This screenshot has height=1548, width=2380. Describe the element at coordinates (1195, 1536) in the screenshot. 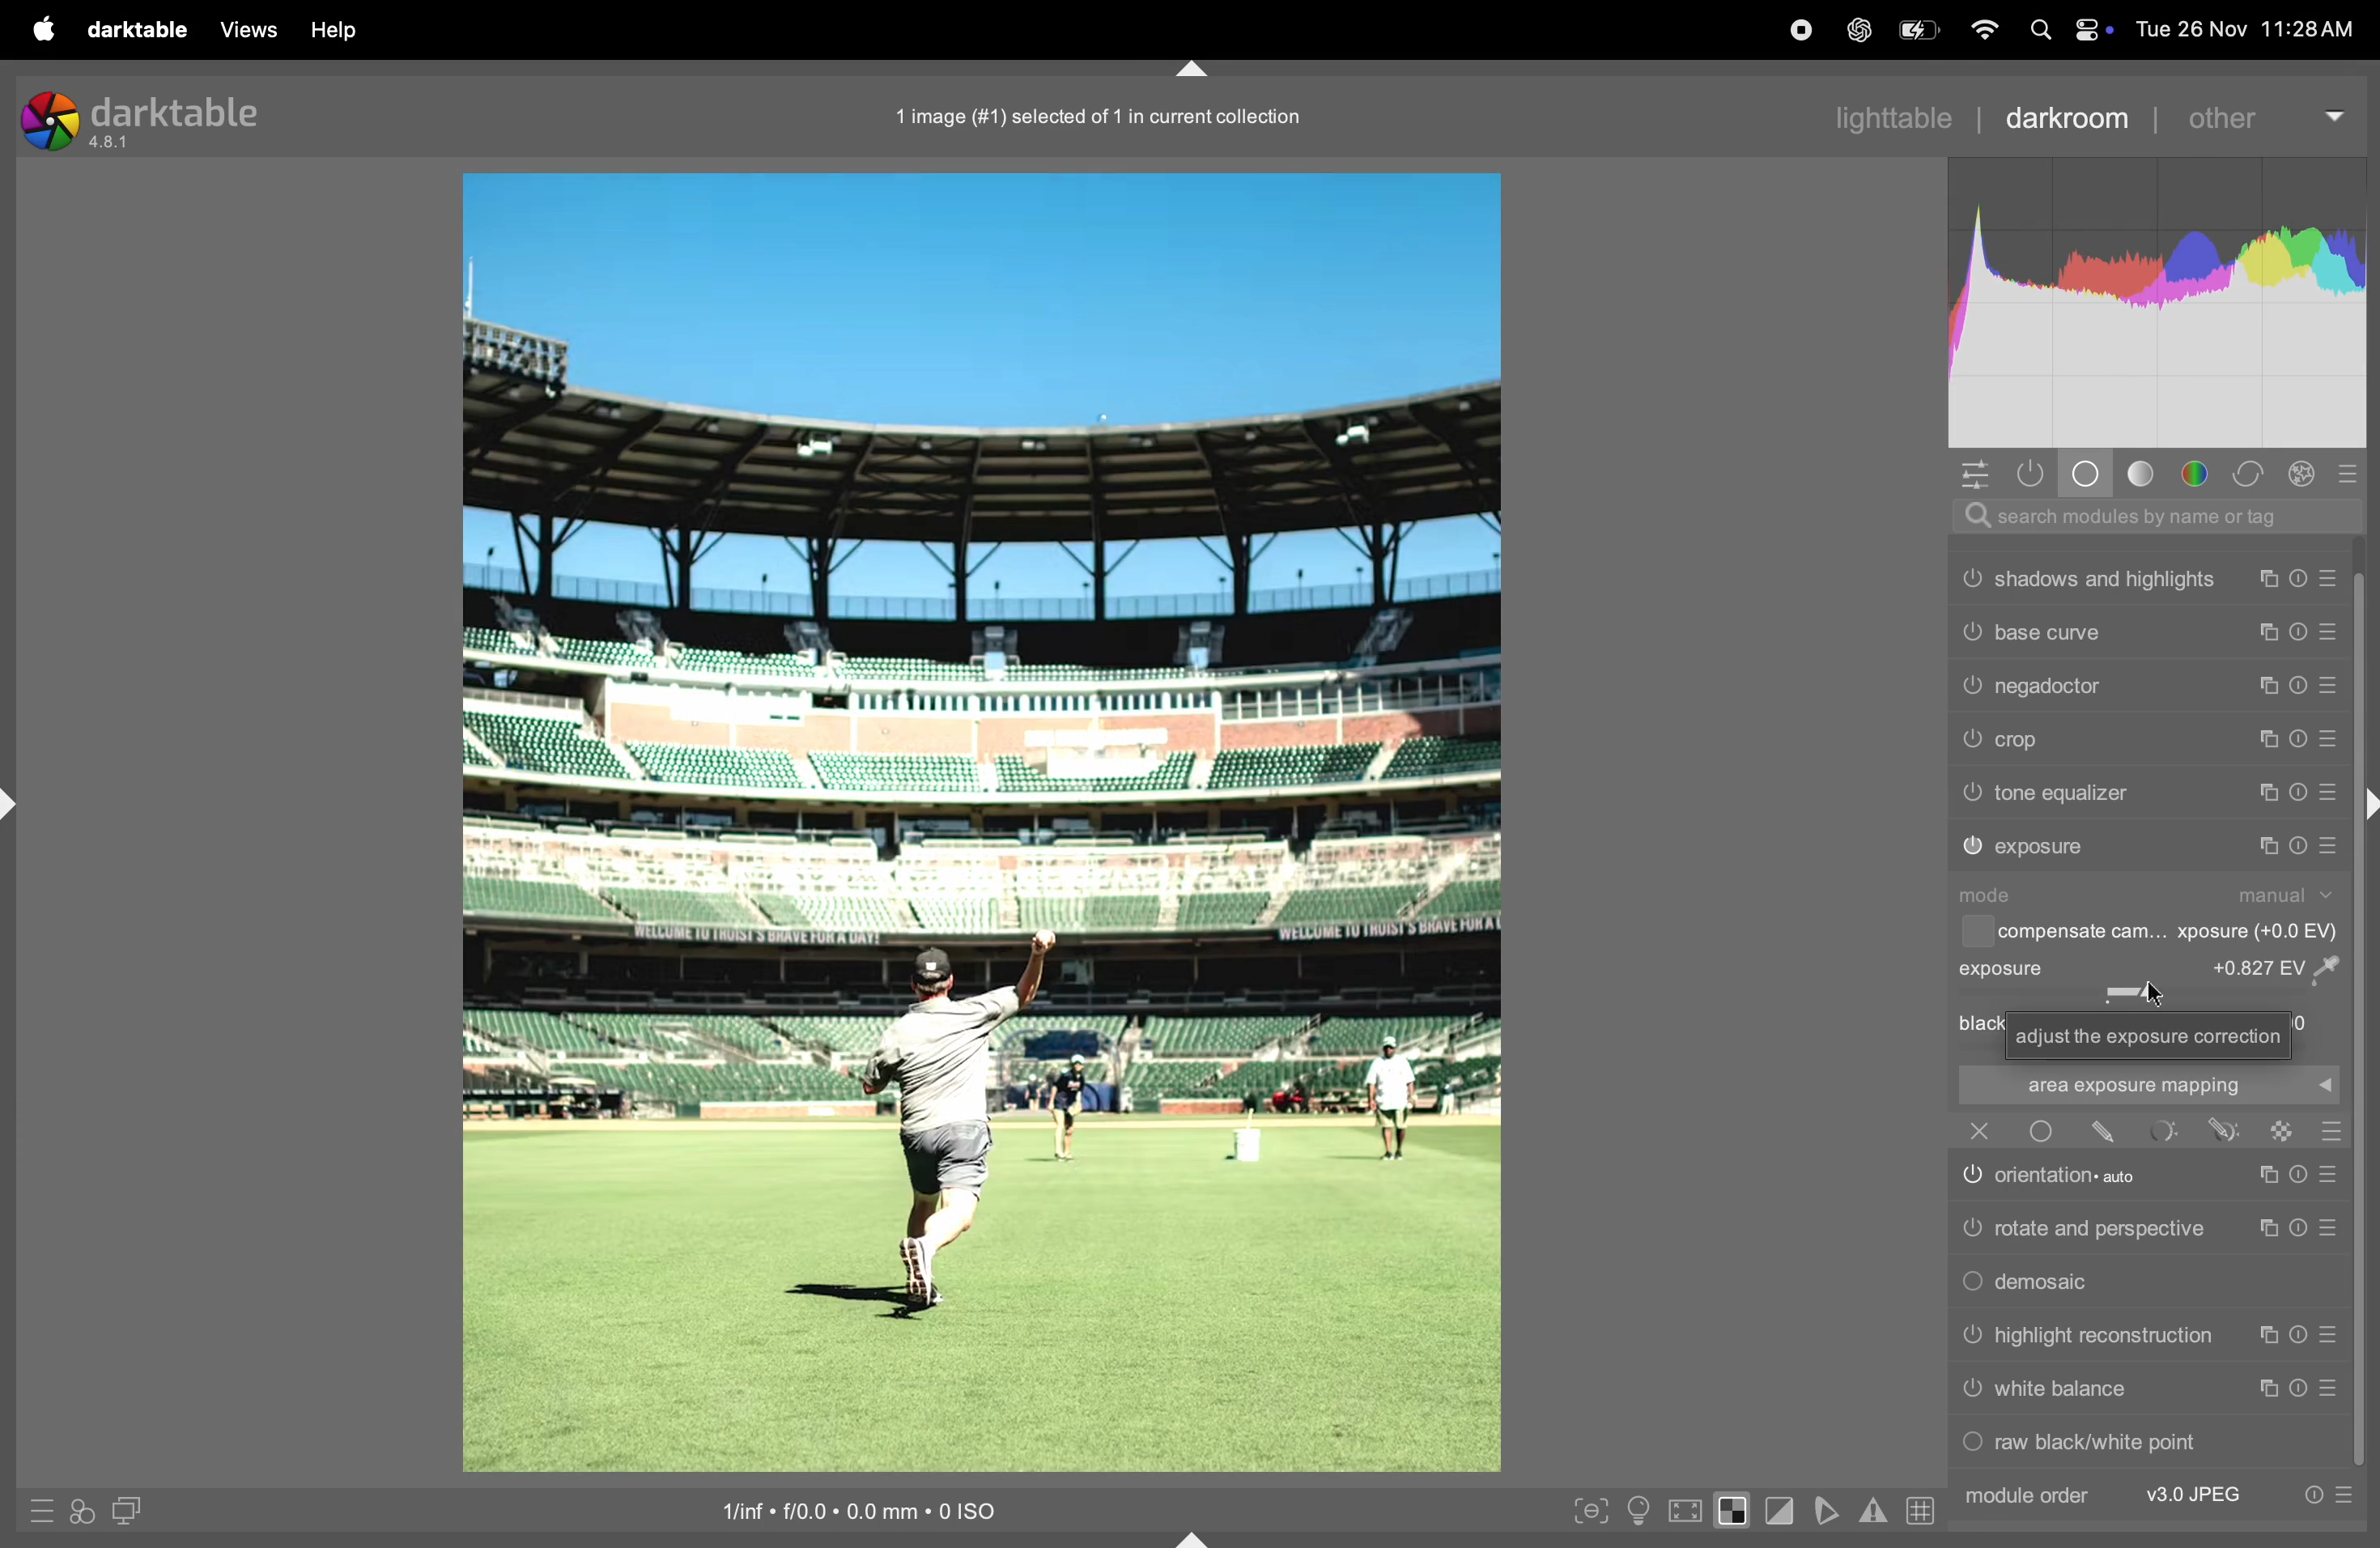

I see `expand or collapse ` at that location.